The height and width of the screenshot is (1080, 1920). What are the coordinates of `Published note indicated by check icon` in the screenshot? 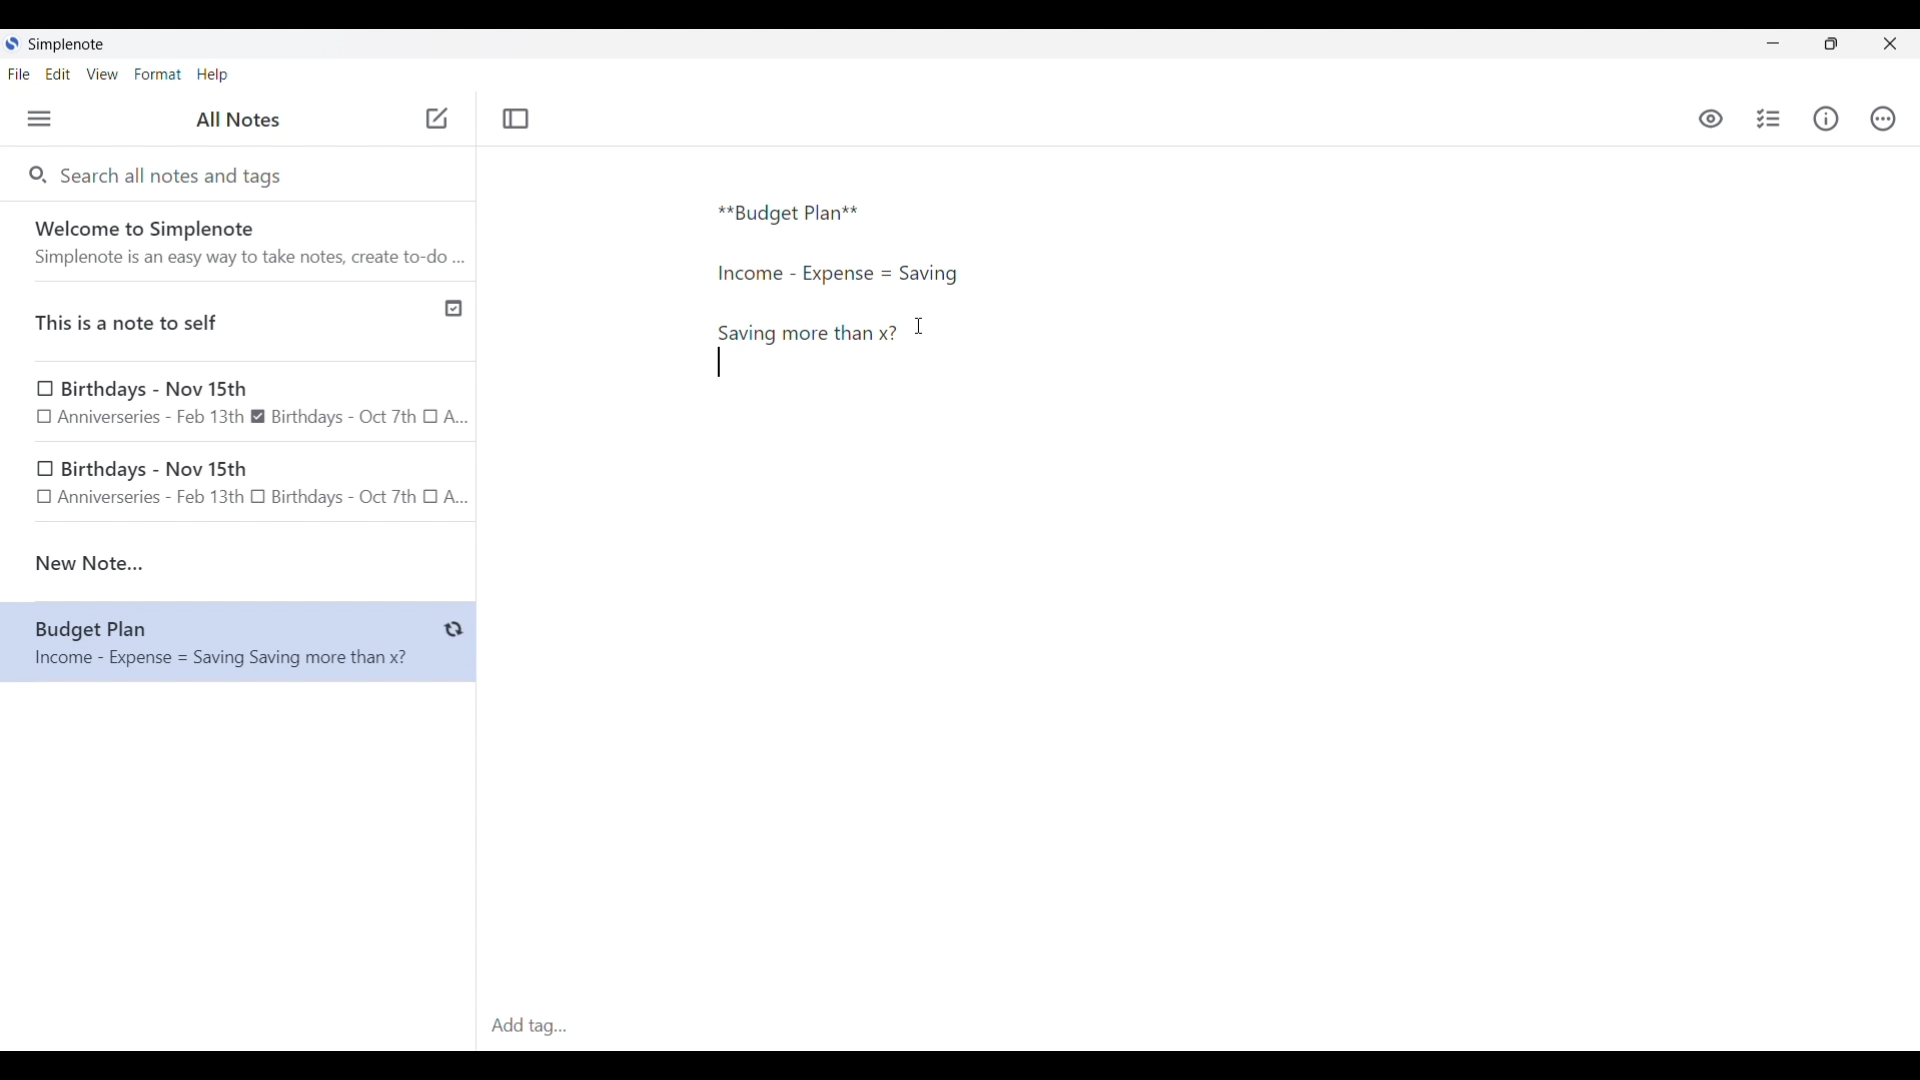 It's located at (240, 322).